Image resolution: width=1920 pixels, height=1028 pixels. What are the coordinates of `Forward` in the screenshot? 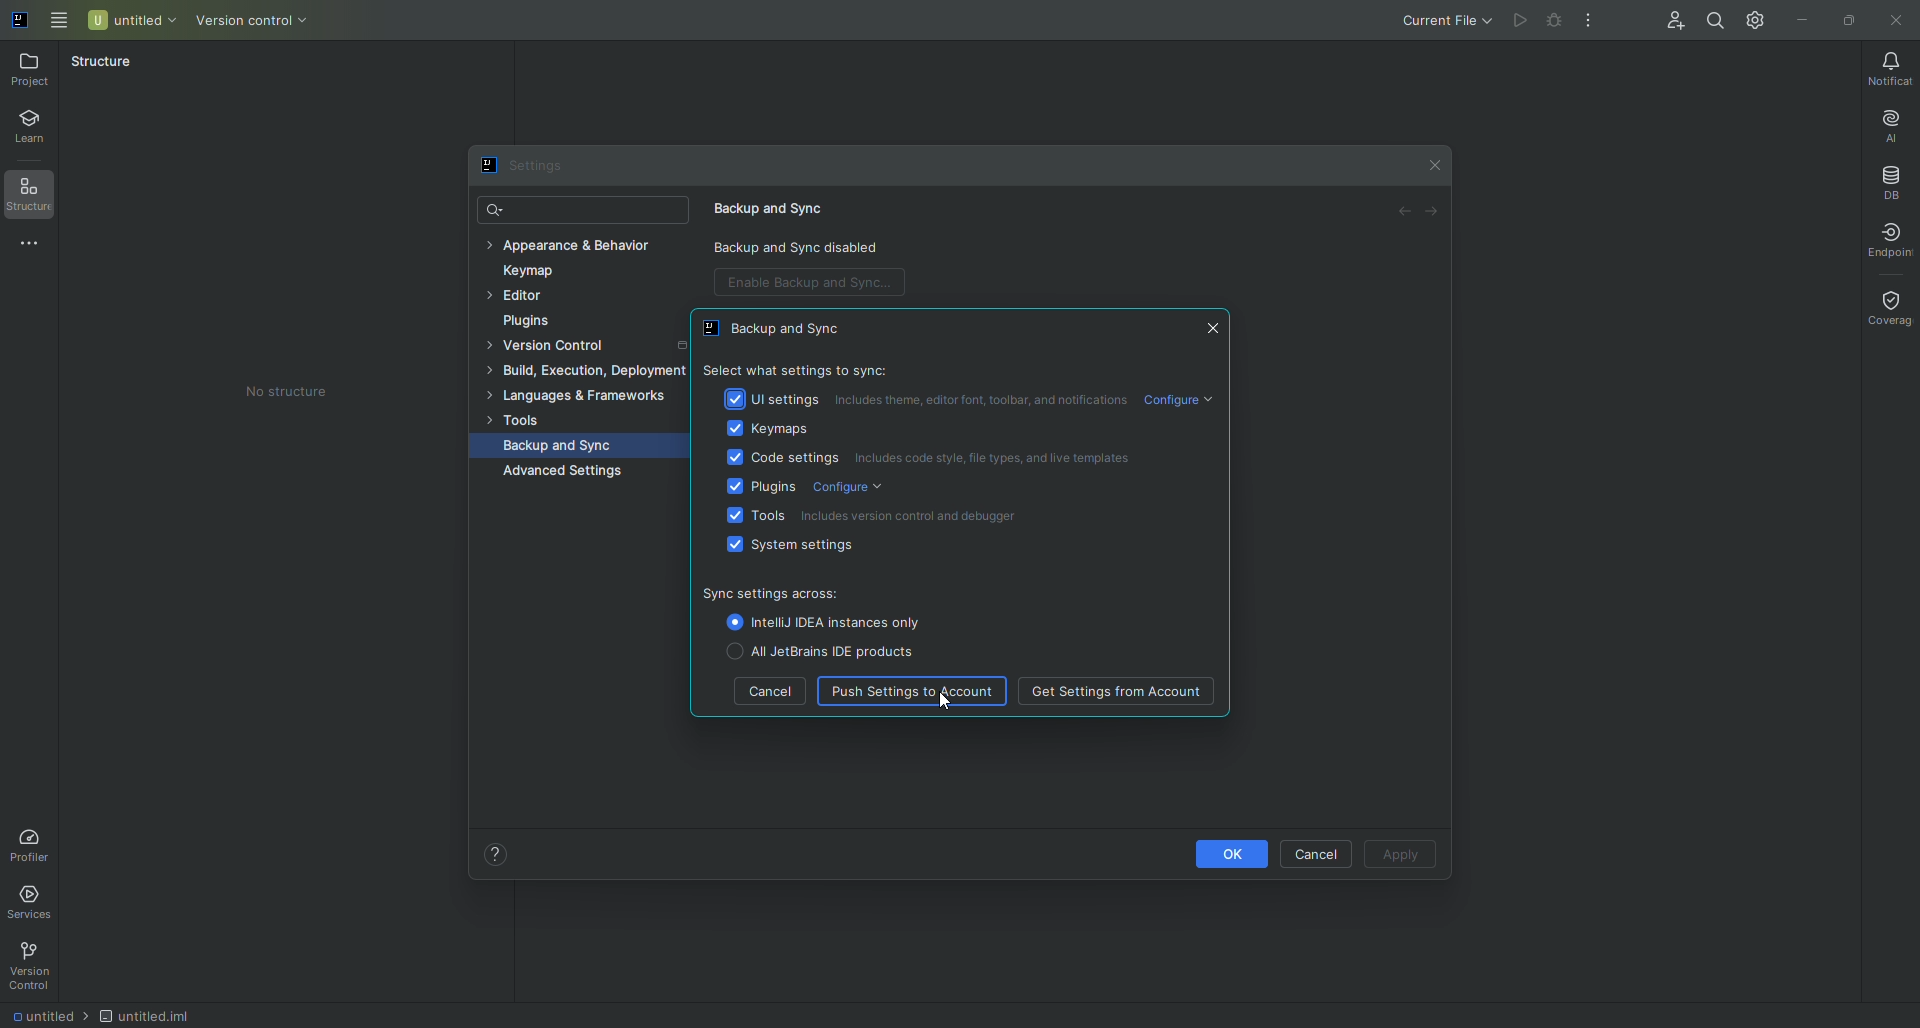 It's located at (1433, 214).